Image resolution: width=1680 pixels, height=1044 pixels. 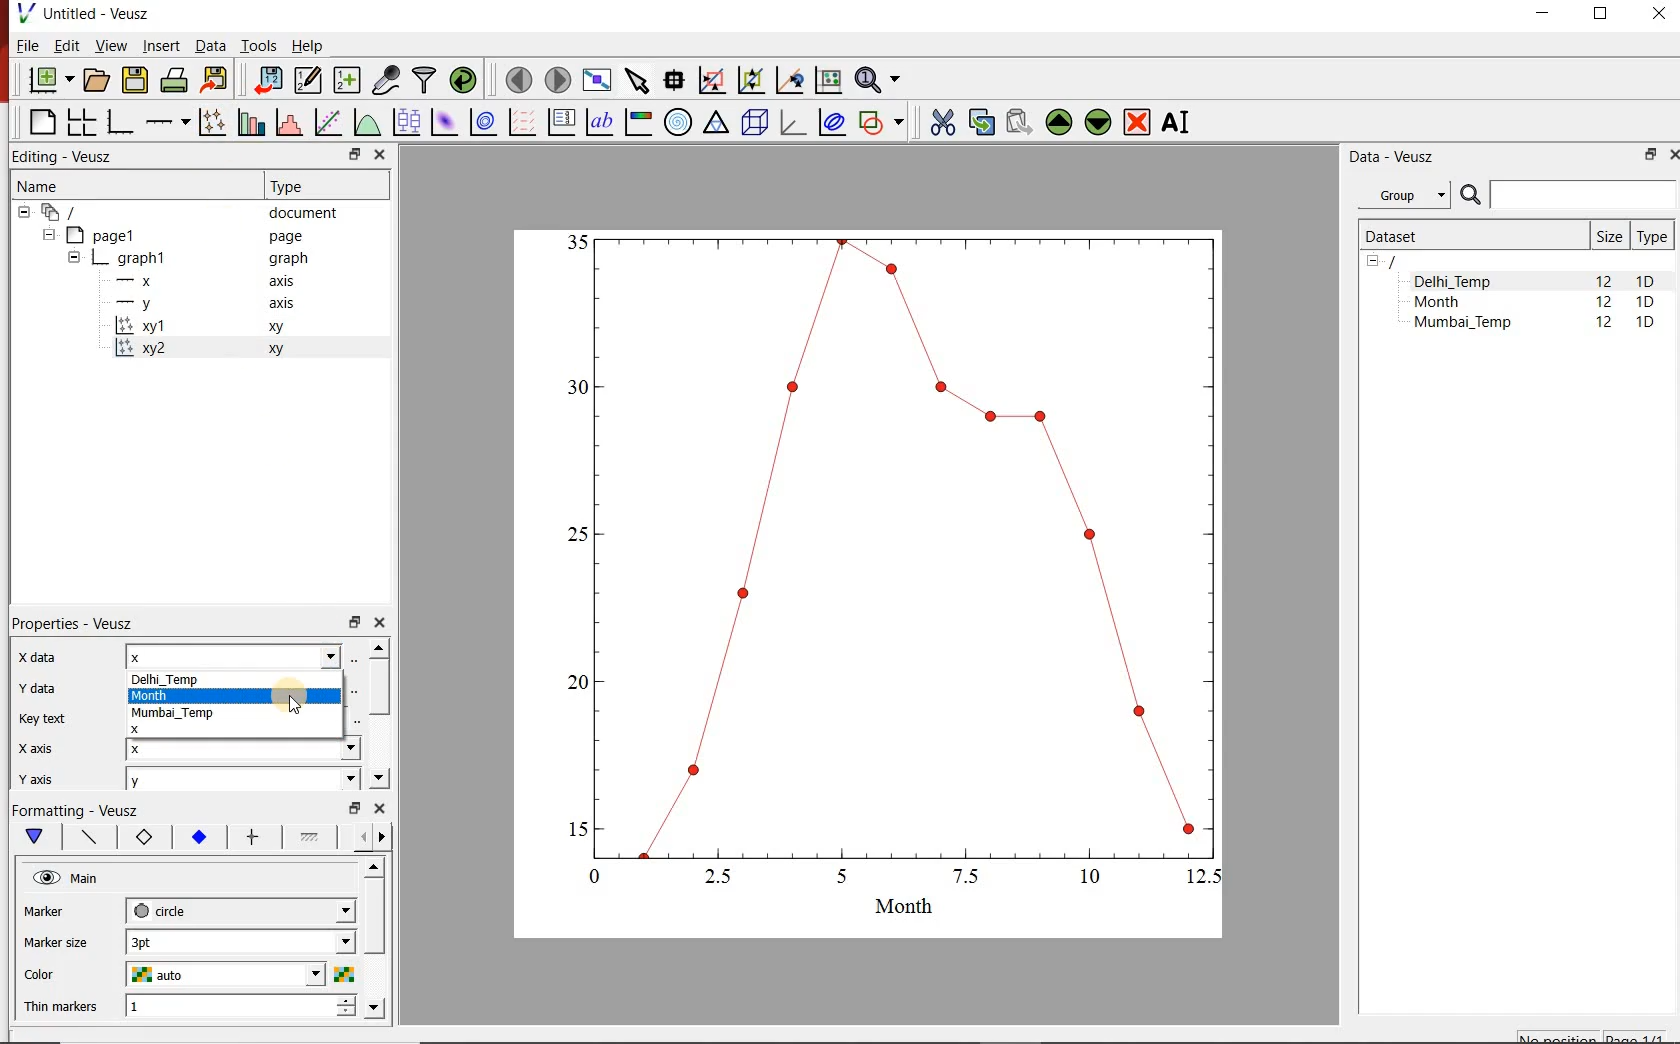 What do you see at coordinates (57, 975) in the screenshot?
I see `color` at bounding box center [57, 975].